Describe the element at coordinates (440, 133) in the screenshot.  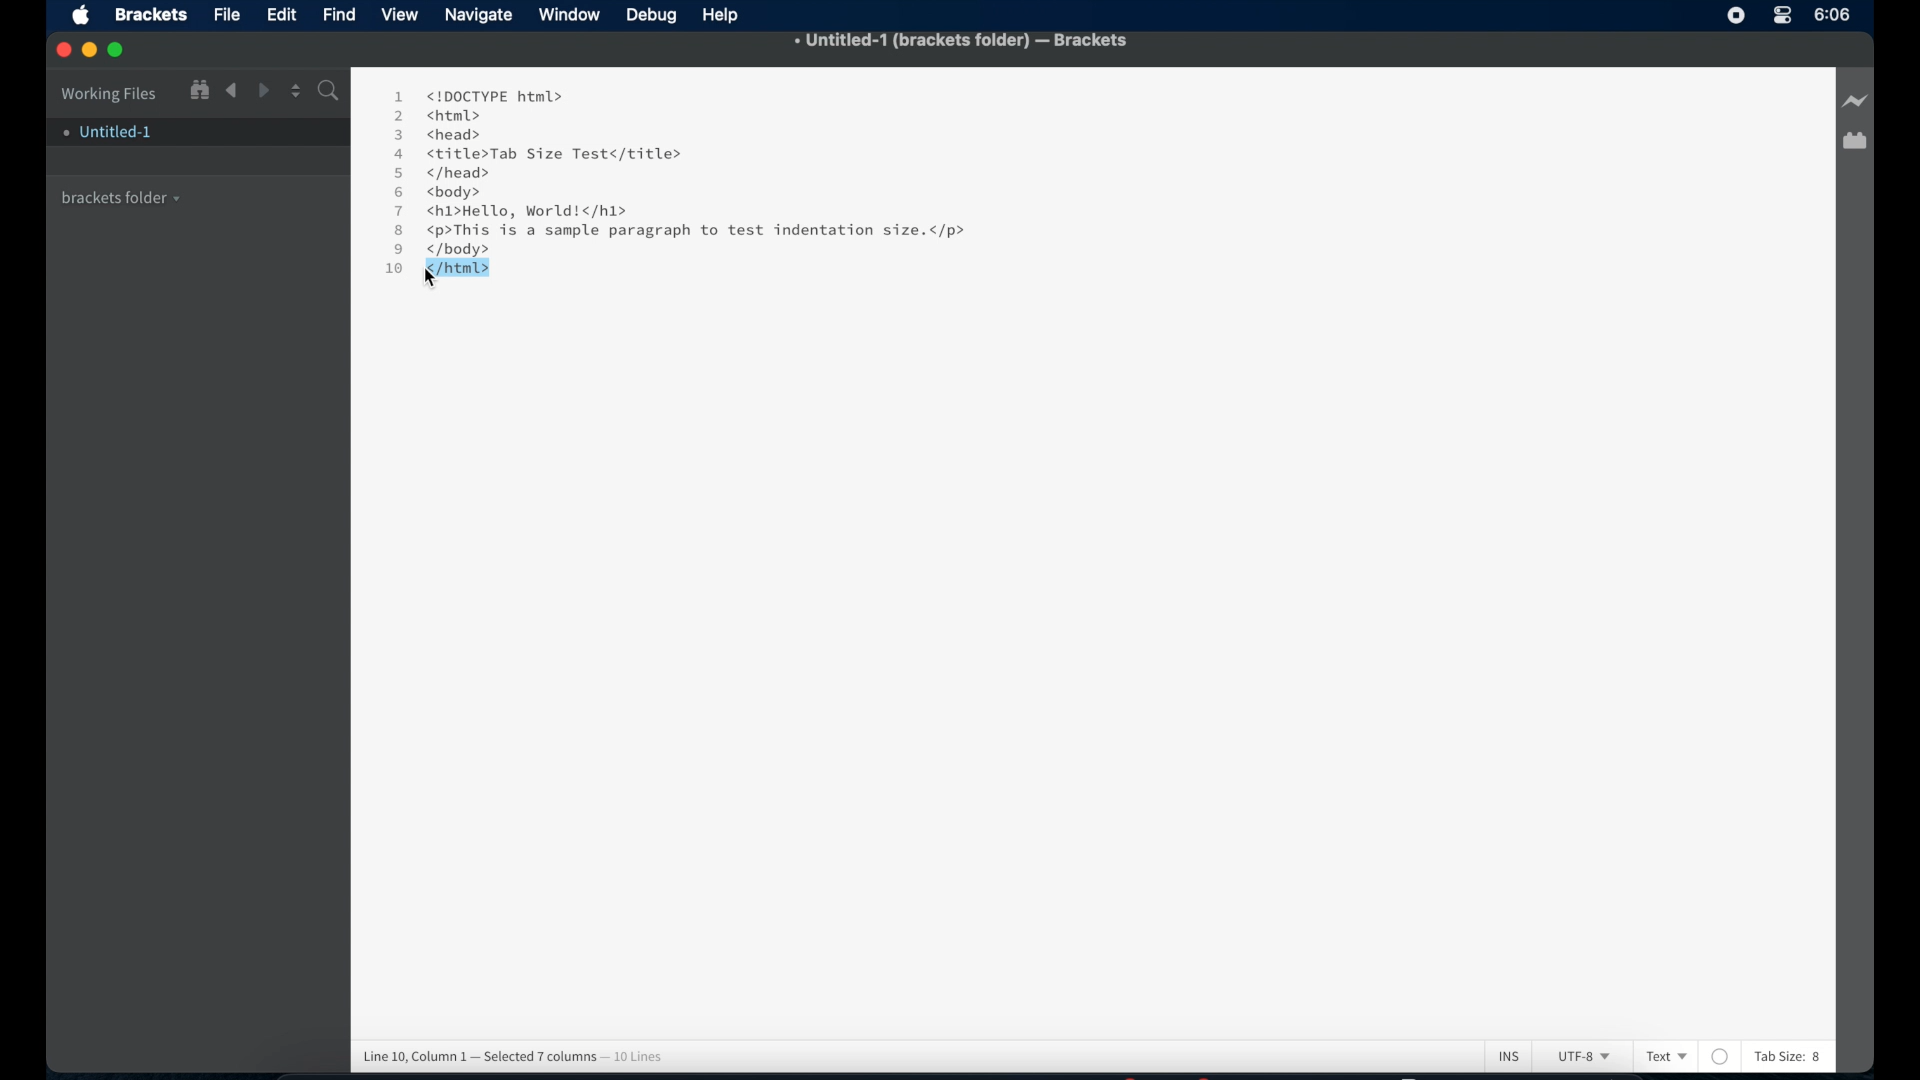
I see `3 <head>` at that location.